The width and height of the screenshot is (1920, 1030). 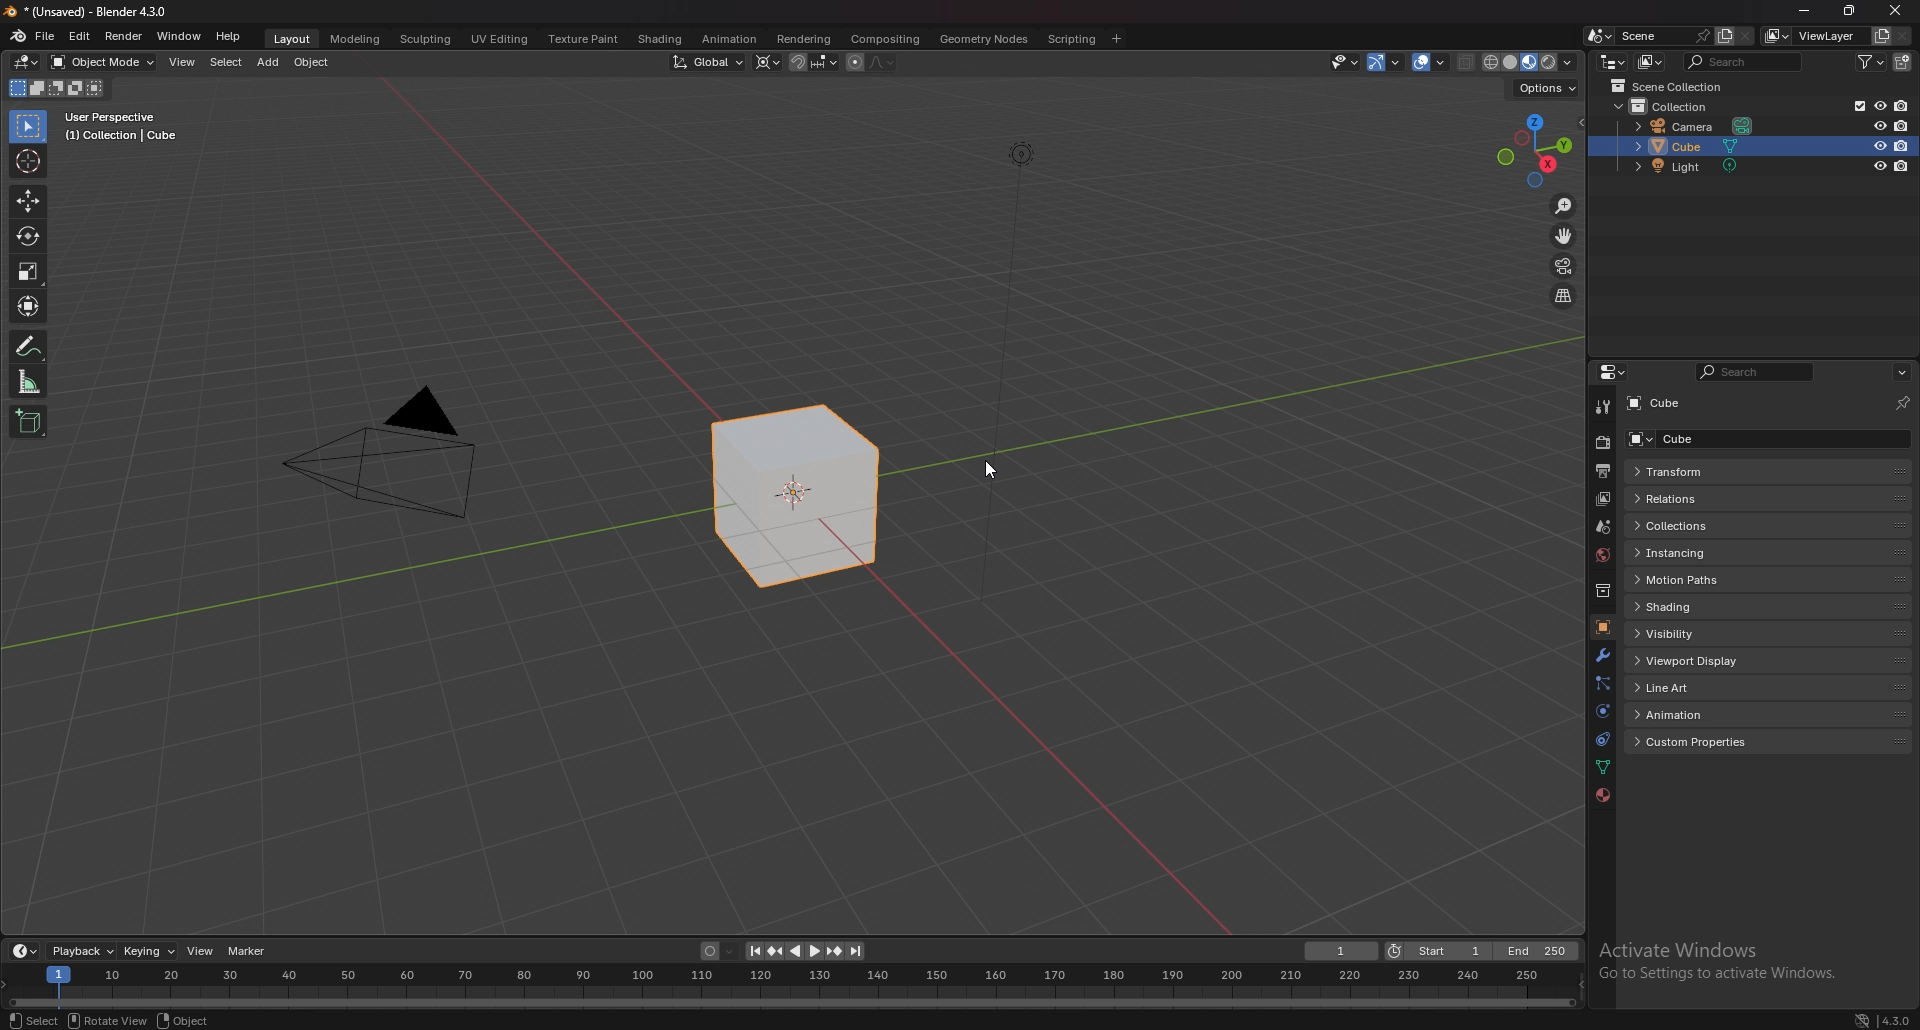 I want to click on instancing, so click(x=1700, y=554).